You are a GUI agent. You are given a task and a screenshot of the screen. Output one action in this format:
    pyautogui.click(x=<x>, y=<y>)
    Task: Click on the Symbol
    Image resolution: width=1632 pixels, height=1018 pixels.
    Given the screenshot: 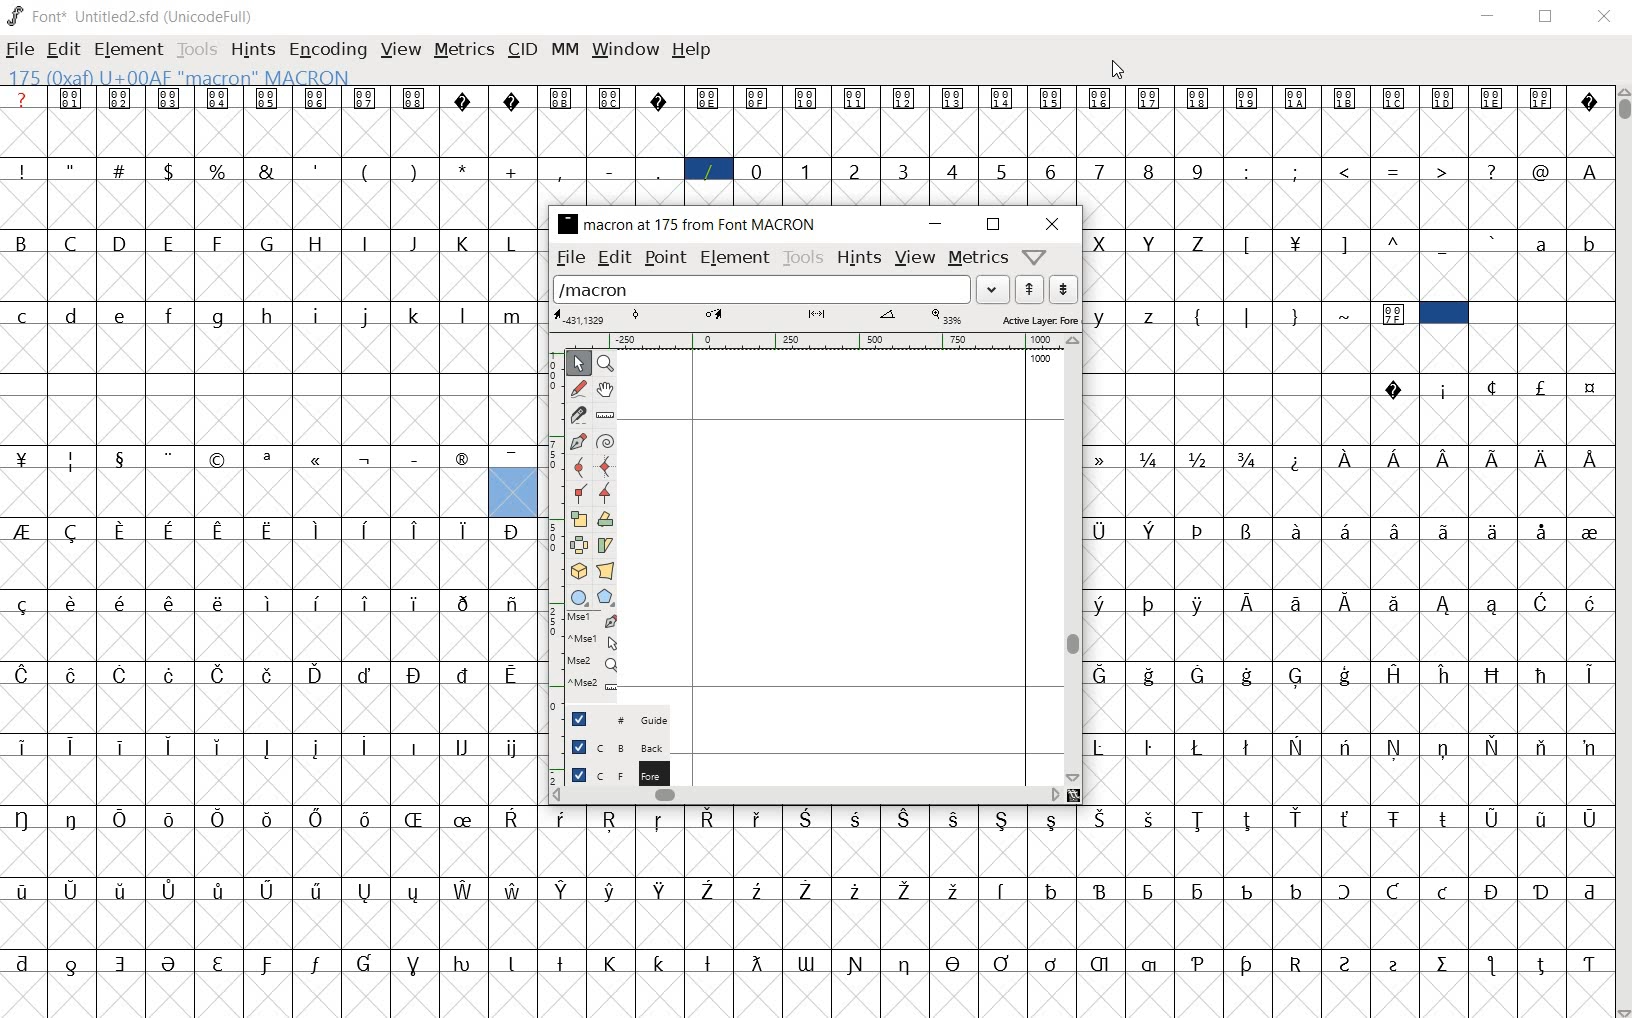 What is the action you would take?
    pyautogui.click(x=1345, y=529)
    